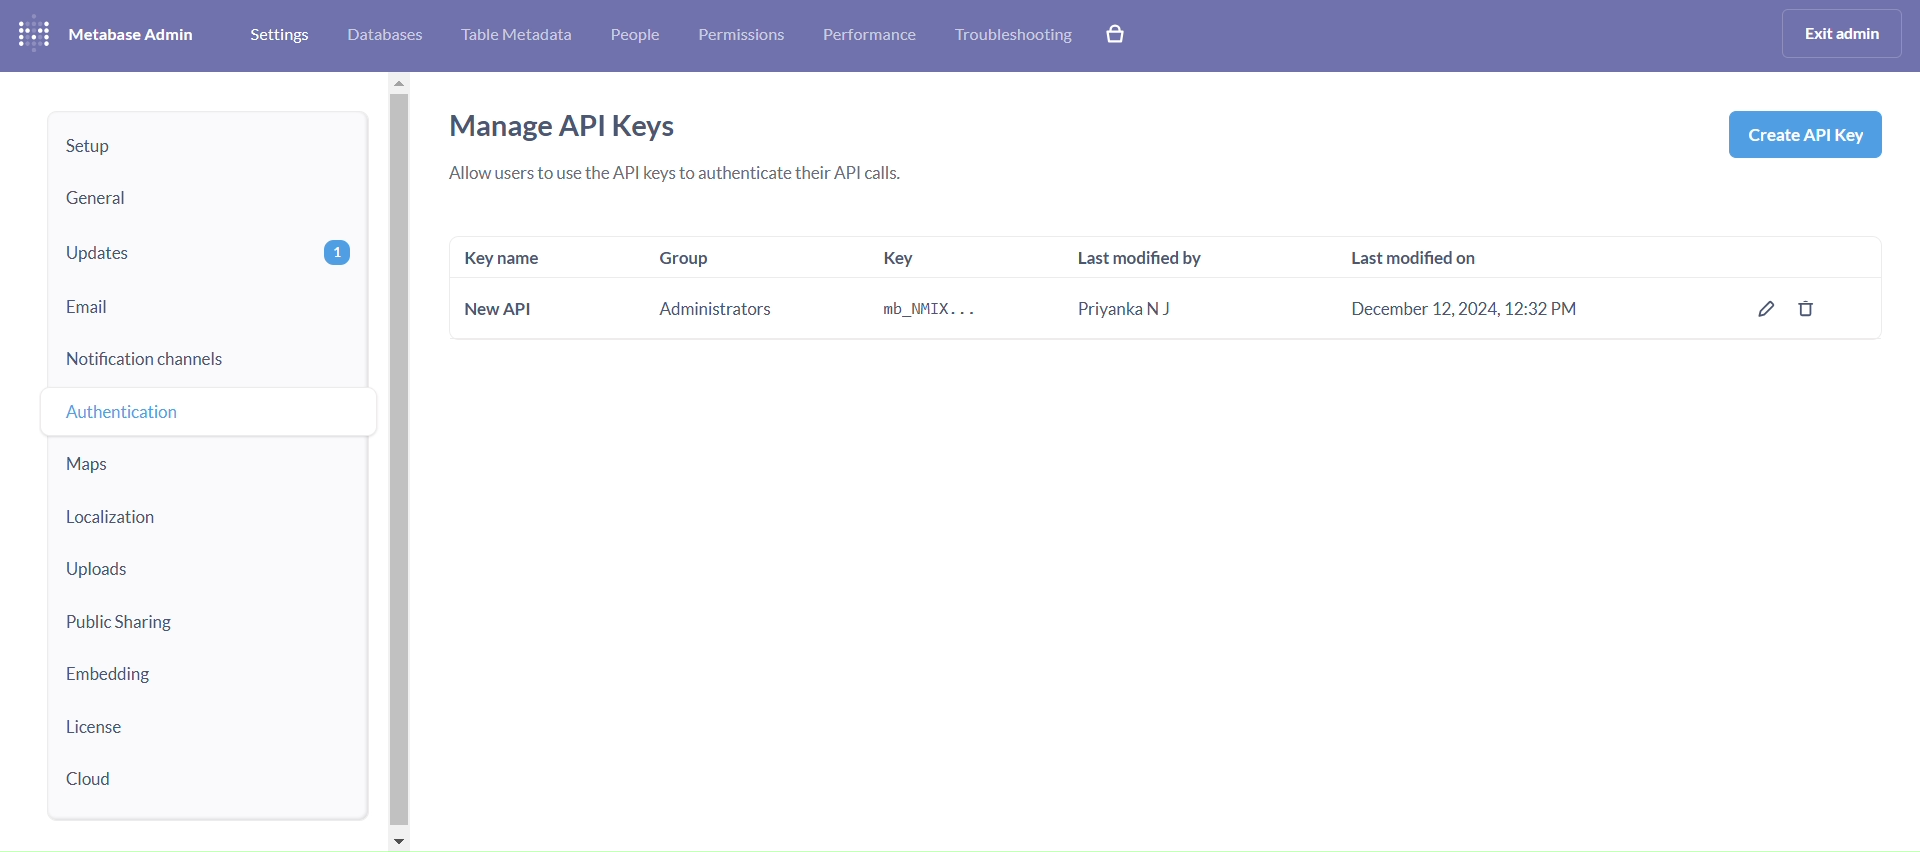 This screenshot has height=852, width=1920. What do you see at coordinates (1844, 32) in the screenshot?
I see `exist admin` at bounding box center [1844, 32].